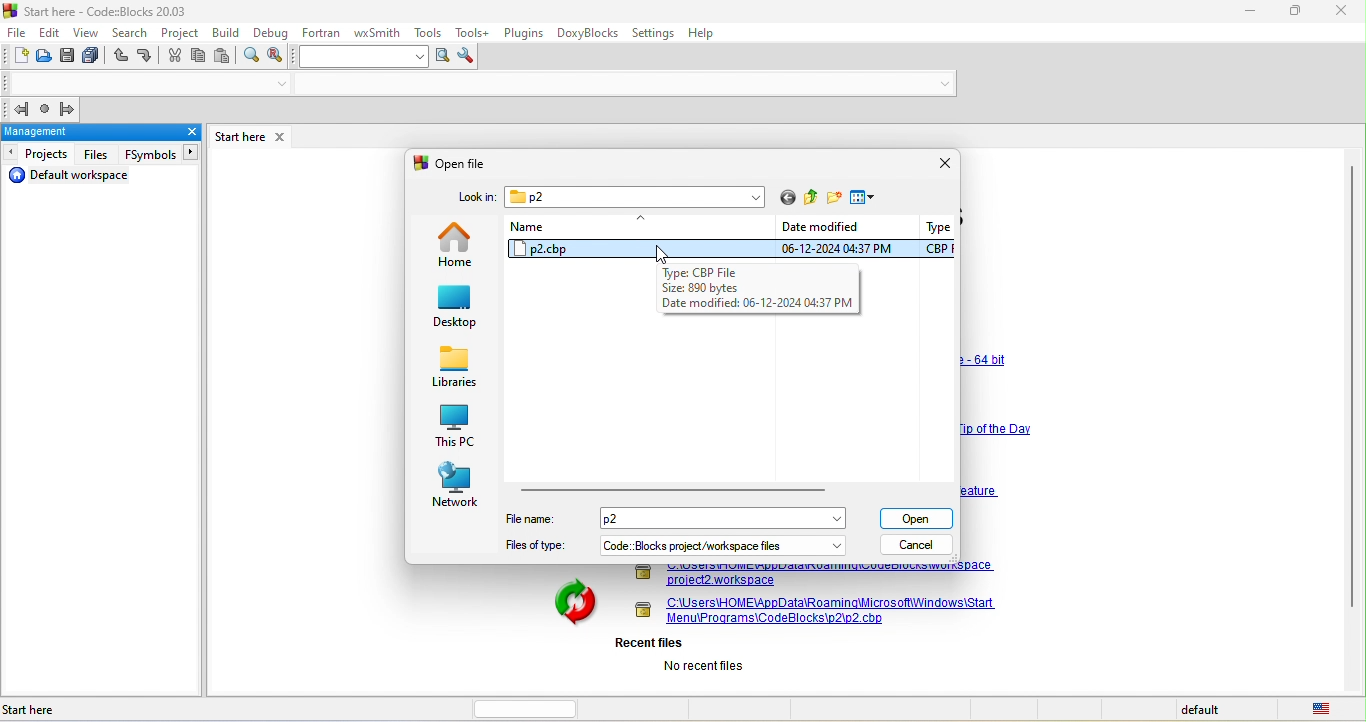  What do you see at coordinates (122, 56) in the screenshot?
I see `undo` at bounding box center [122, 56].